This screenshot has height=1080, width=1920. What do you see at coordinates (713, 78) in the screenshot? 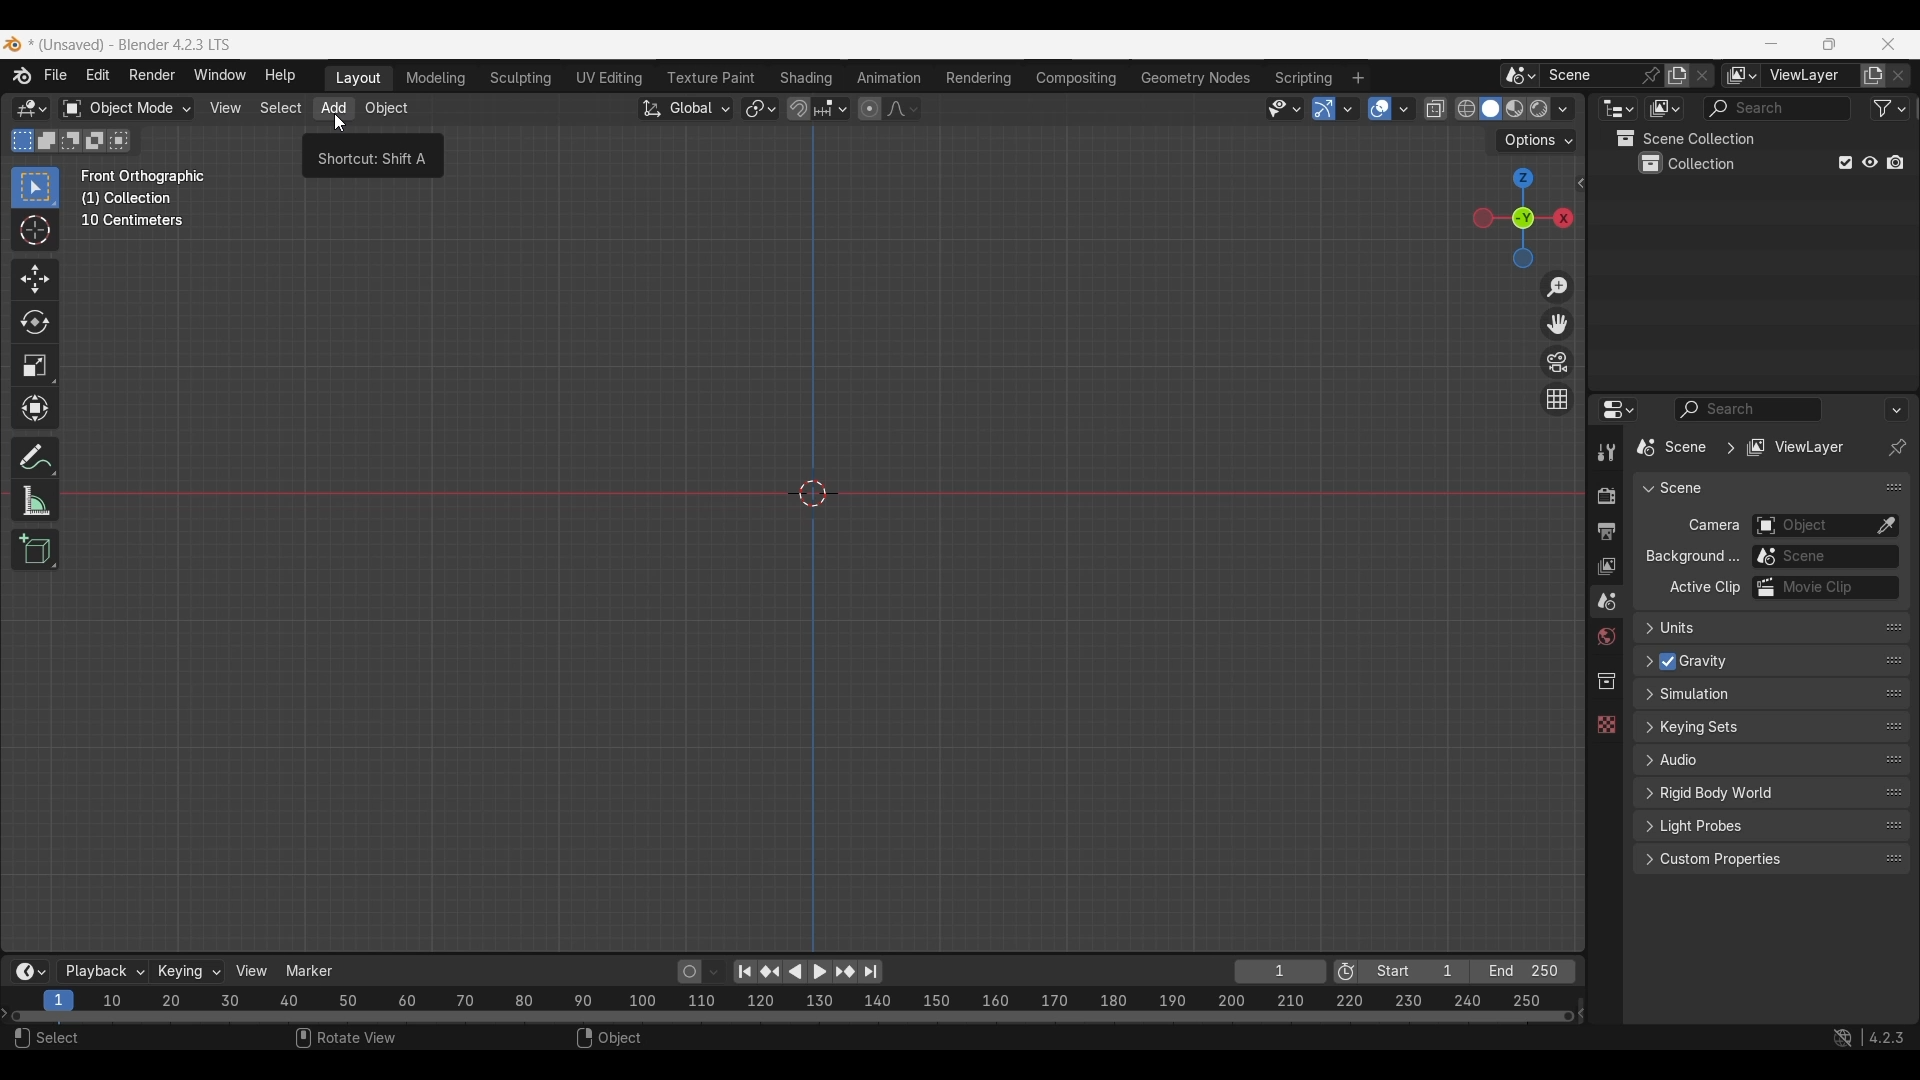
I see `Texture paint workspace` at bounding box center [713, 78].